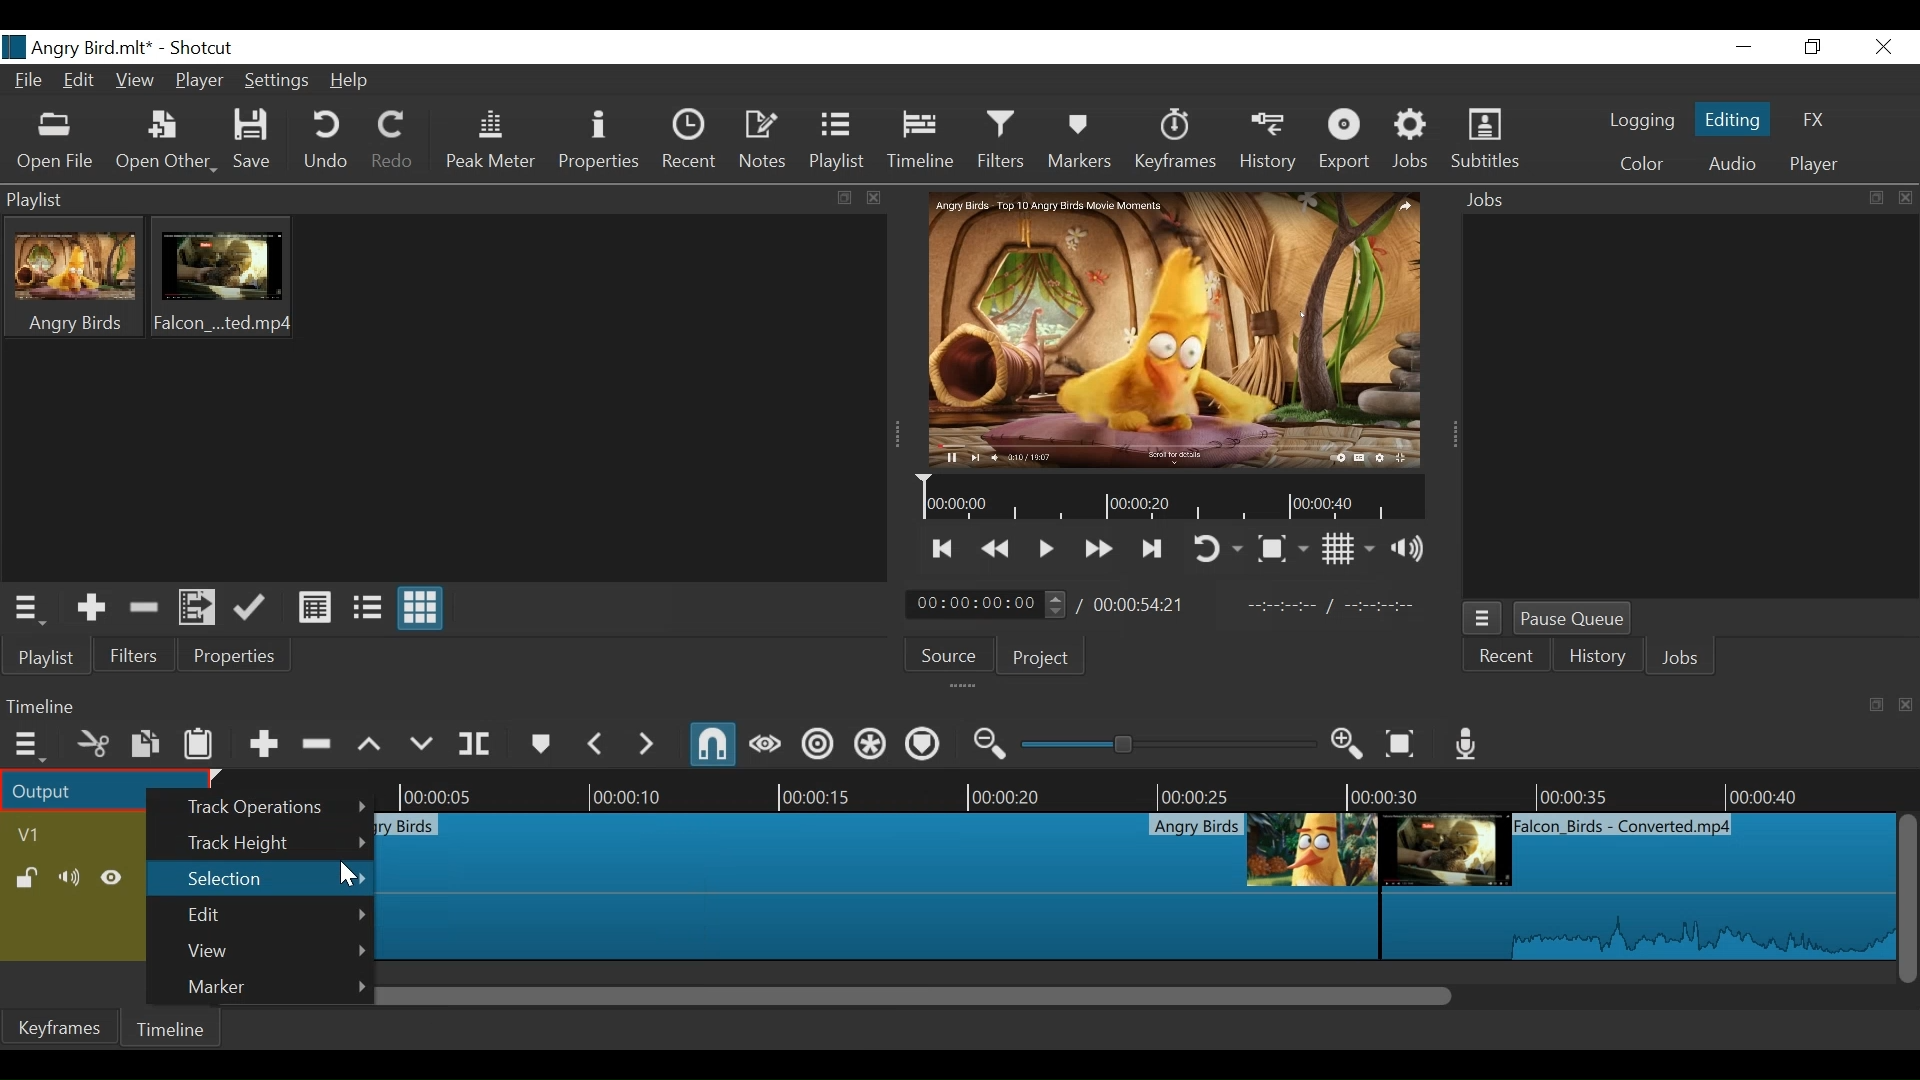  Describe the element at coordinates (1883, 46) in the screenshot. I see `Close` at that location.